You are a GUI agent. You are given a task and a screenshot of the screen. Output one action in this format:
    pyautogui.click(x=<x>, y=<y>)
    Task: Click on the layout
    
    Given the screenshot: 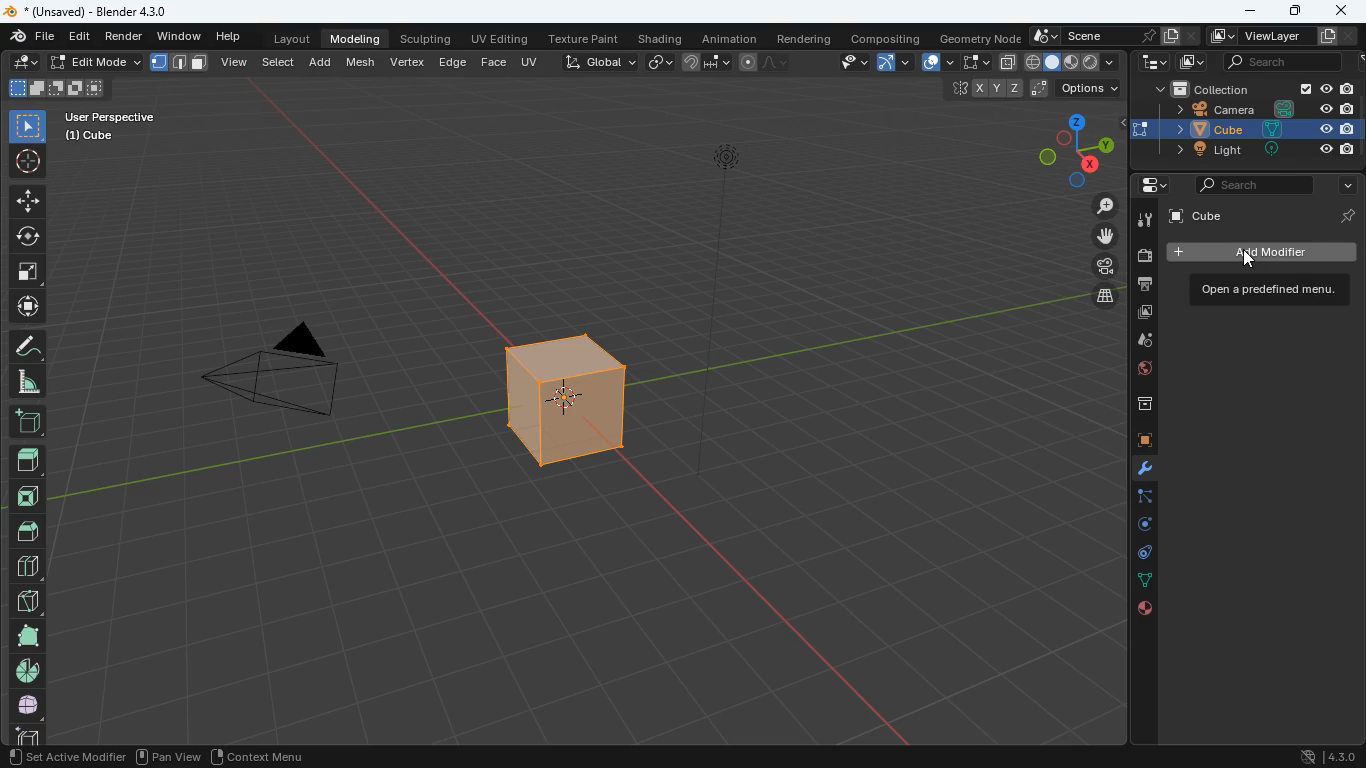 What is the action you would take?
    pyautogui.click(x=287, y=39)
    